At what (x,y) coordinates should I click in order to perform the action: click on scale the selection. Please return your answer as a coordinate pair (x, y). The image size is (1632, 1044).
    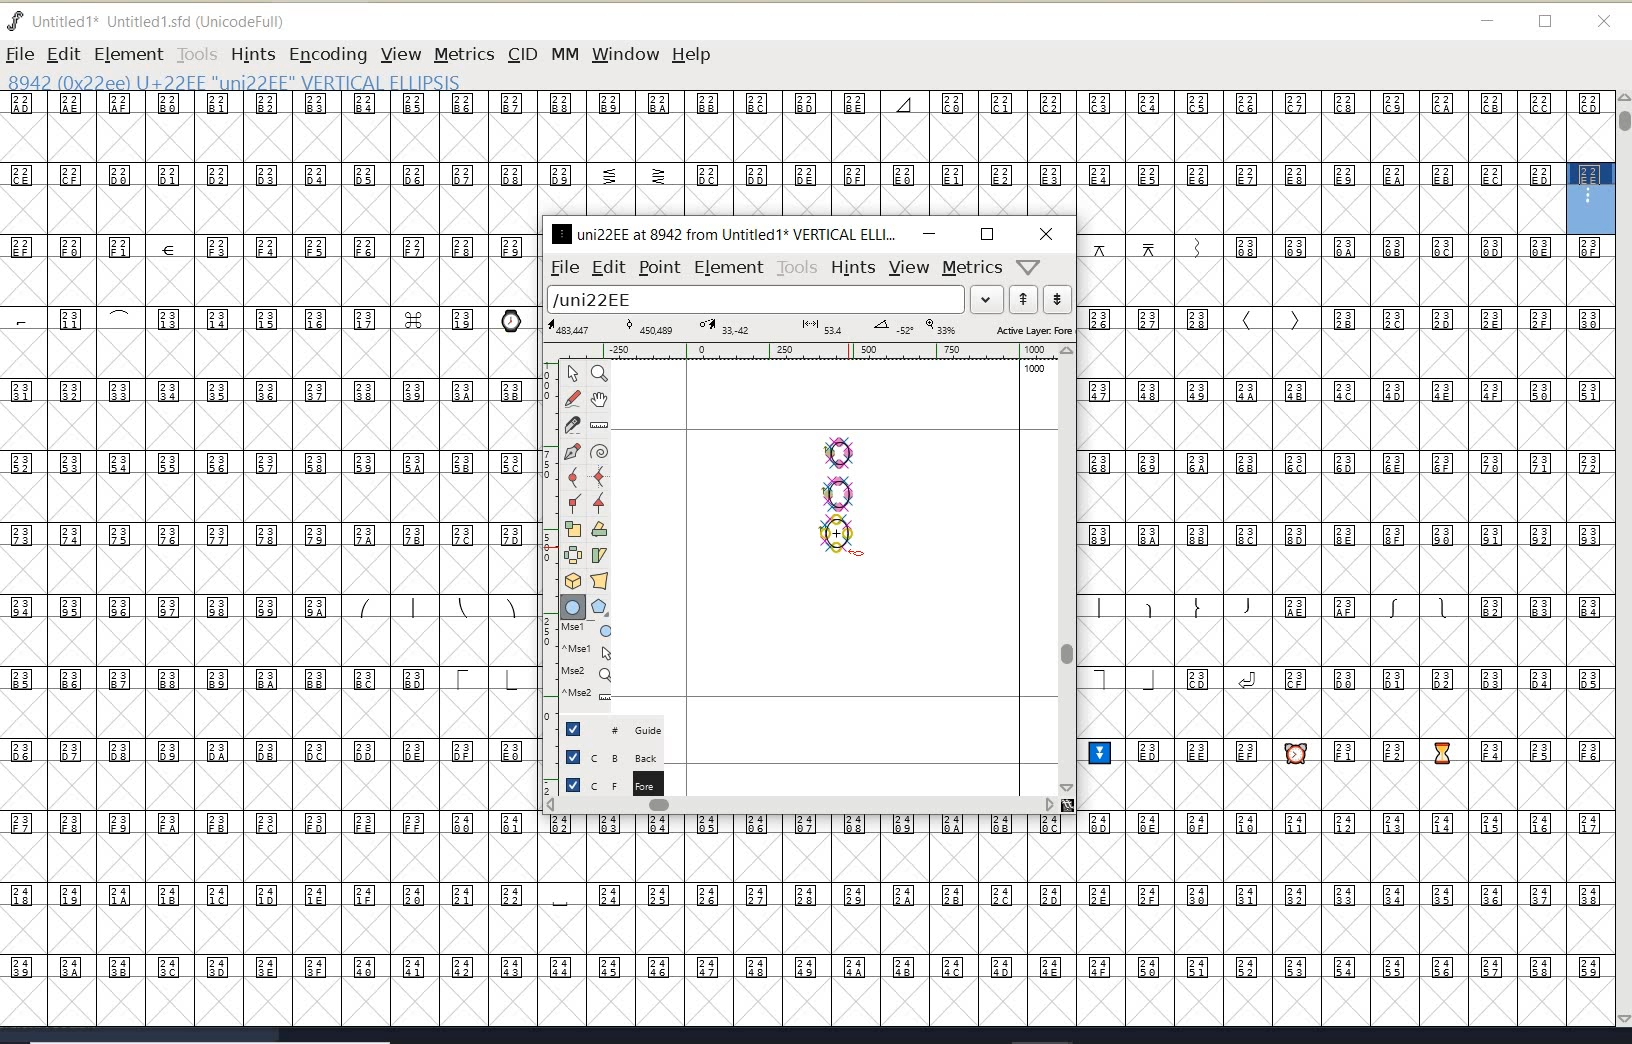
    Looking at the image, I should click on (573, 529).